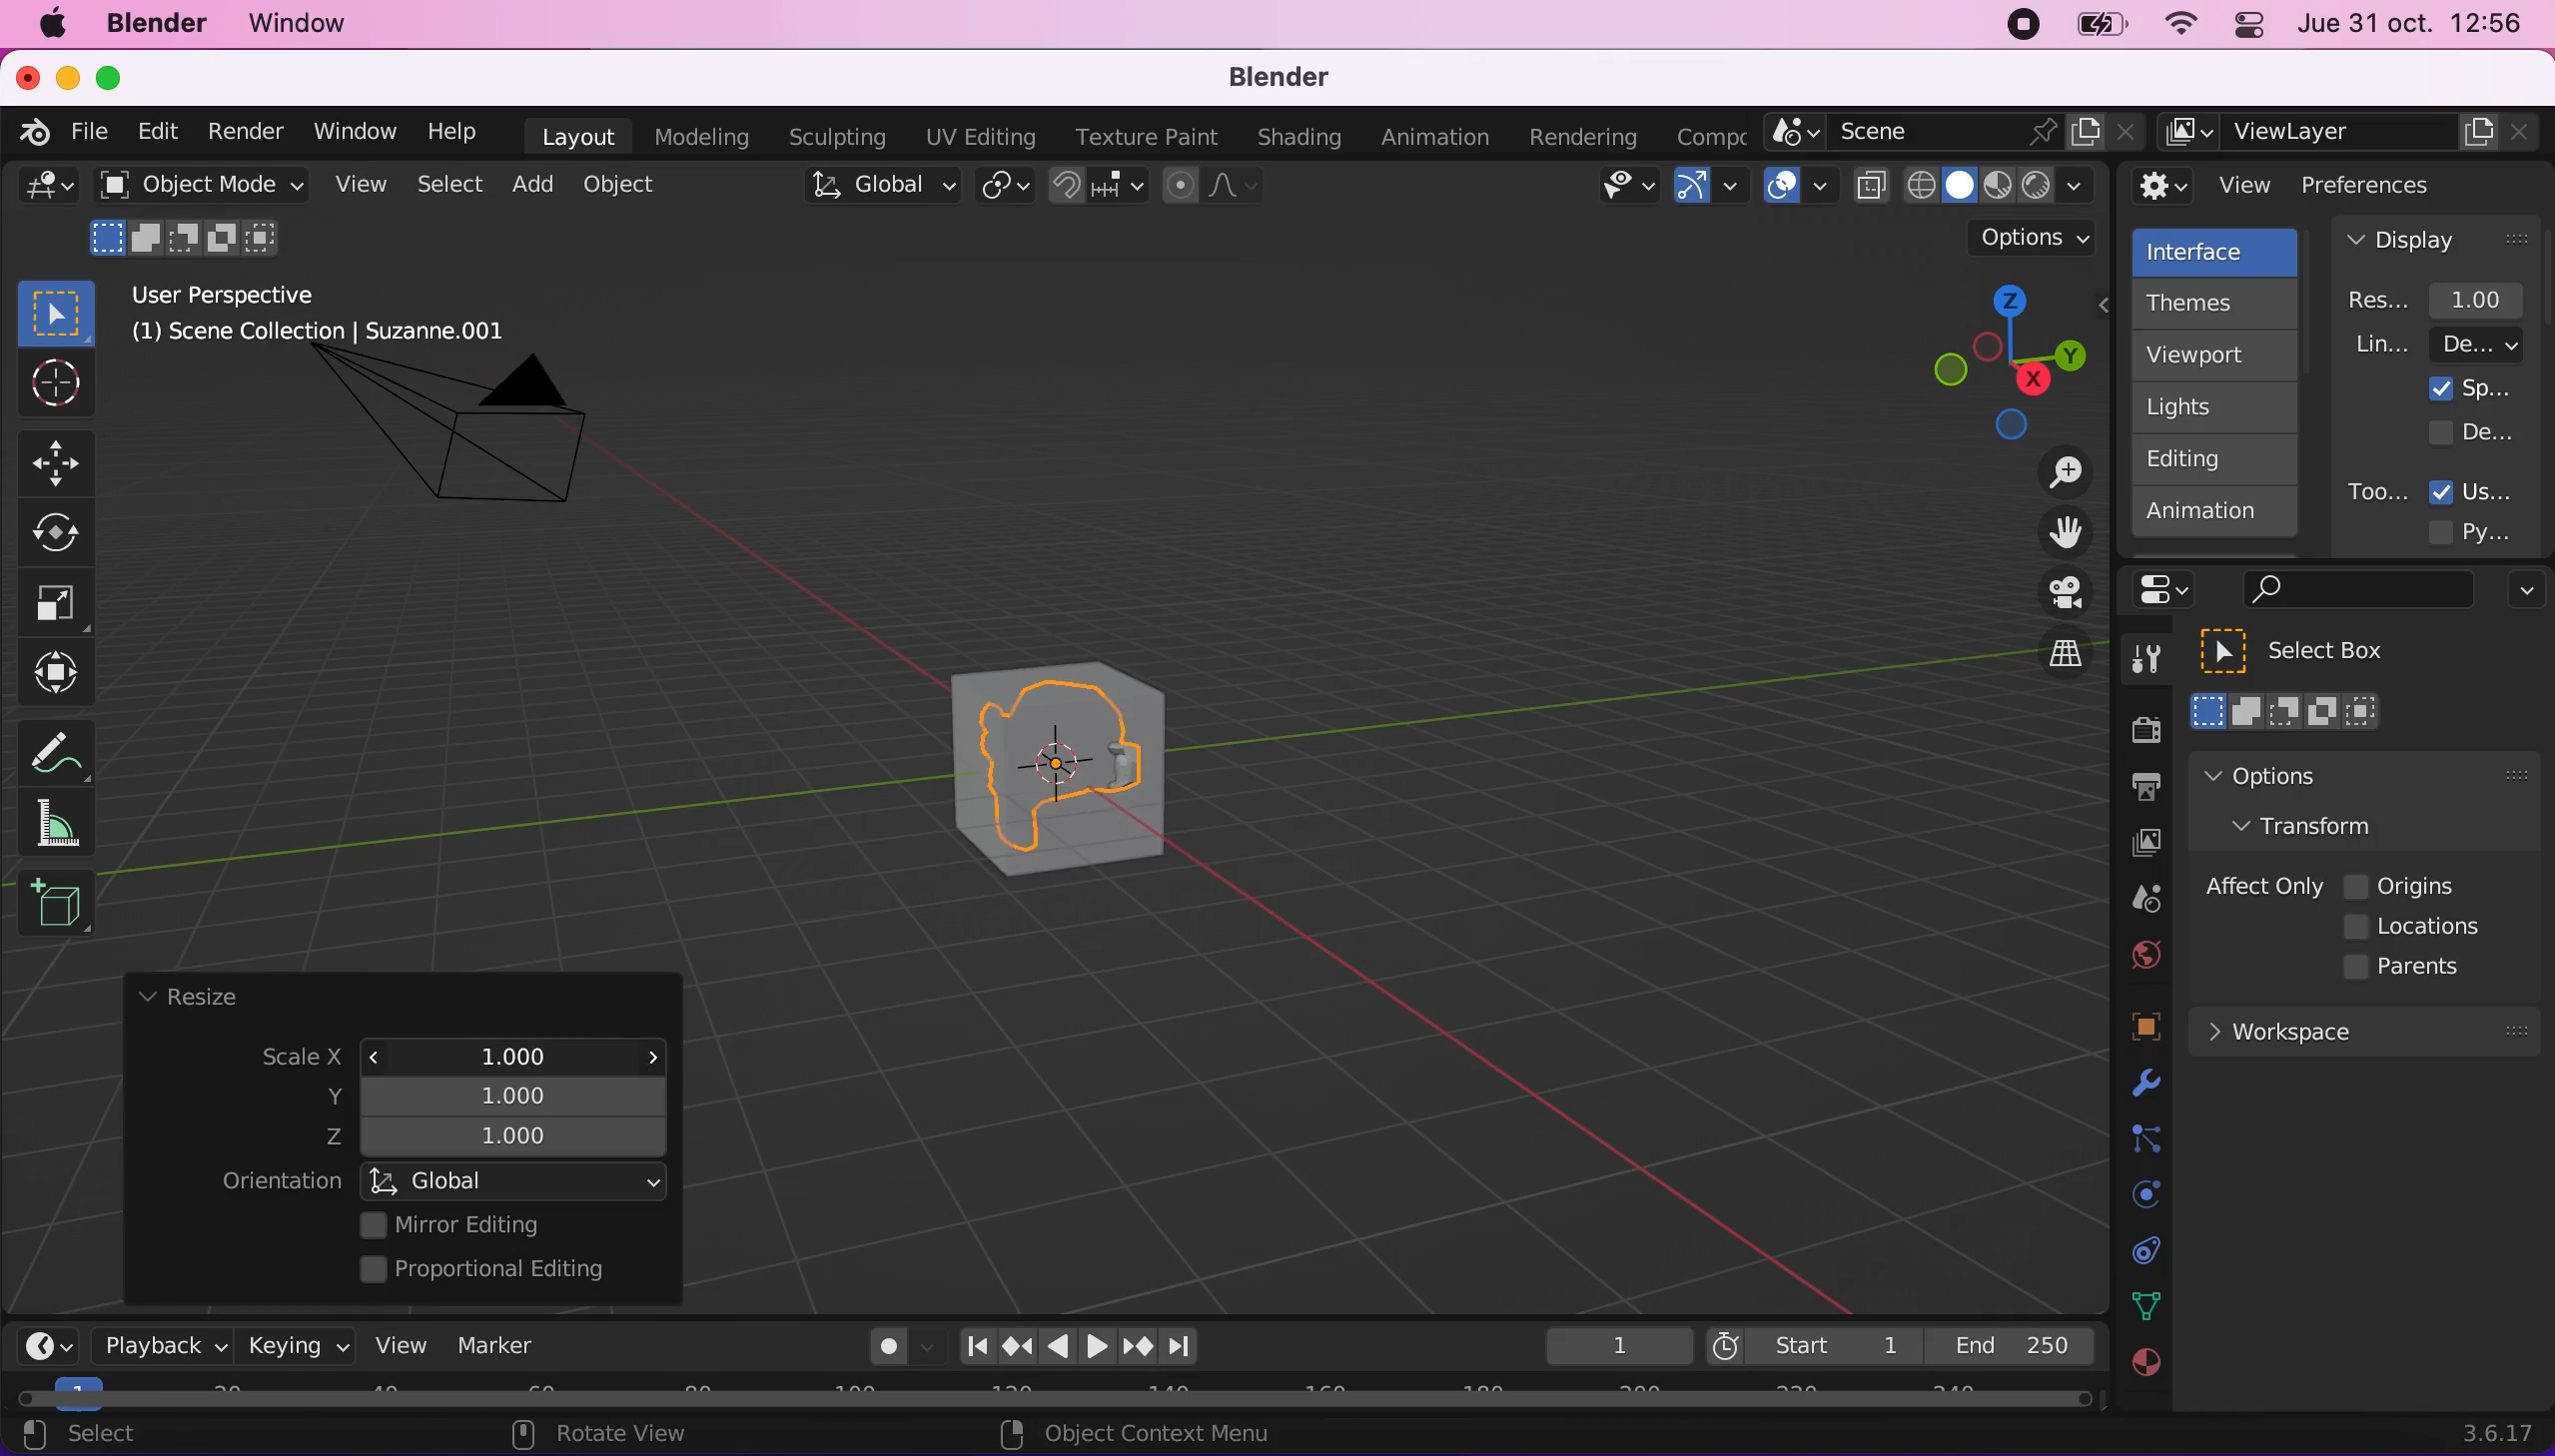 The width and height of the screenshot is (2555, 1456). I want to click on line width, so click(2437, 344).